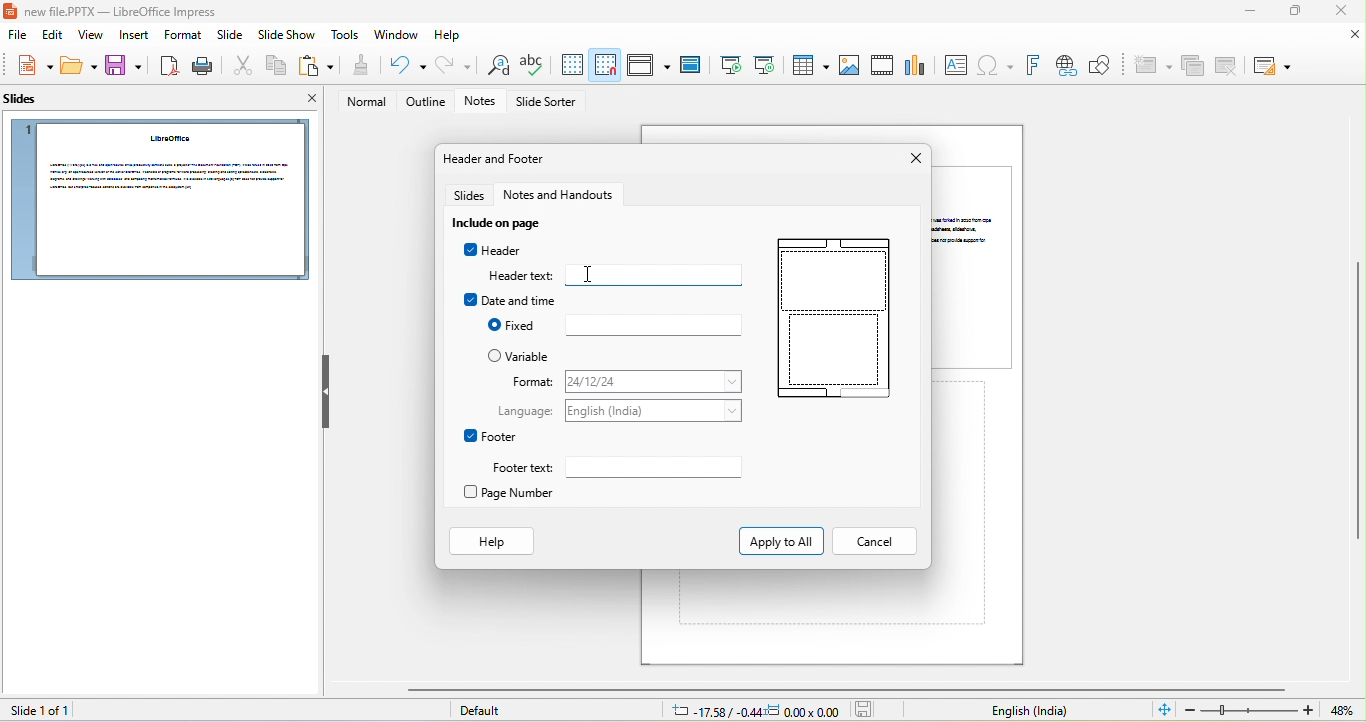 The height and width of the screenshot is (722, 1366). I want to click on slides, so click(470, 196).